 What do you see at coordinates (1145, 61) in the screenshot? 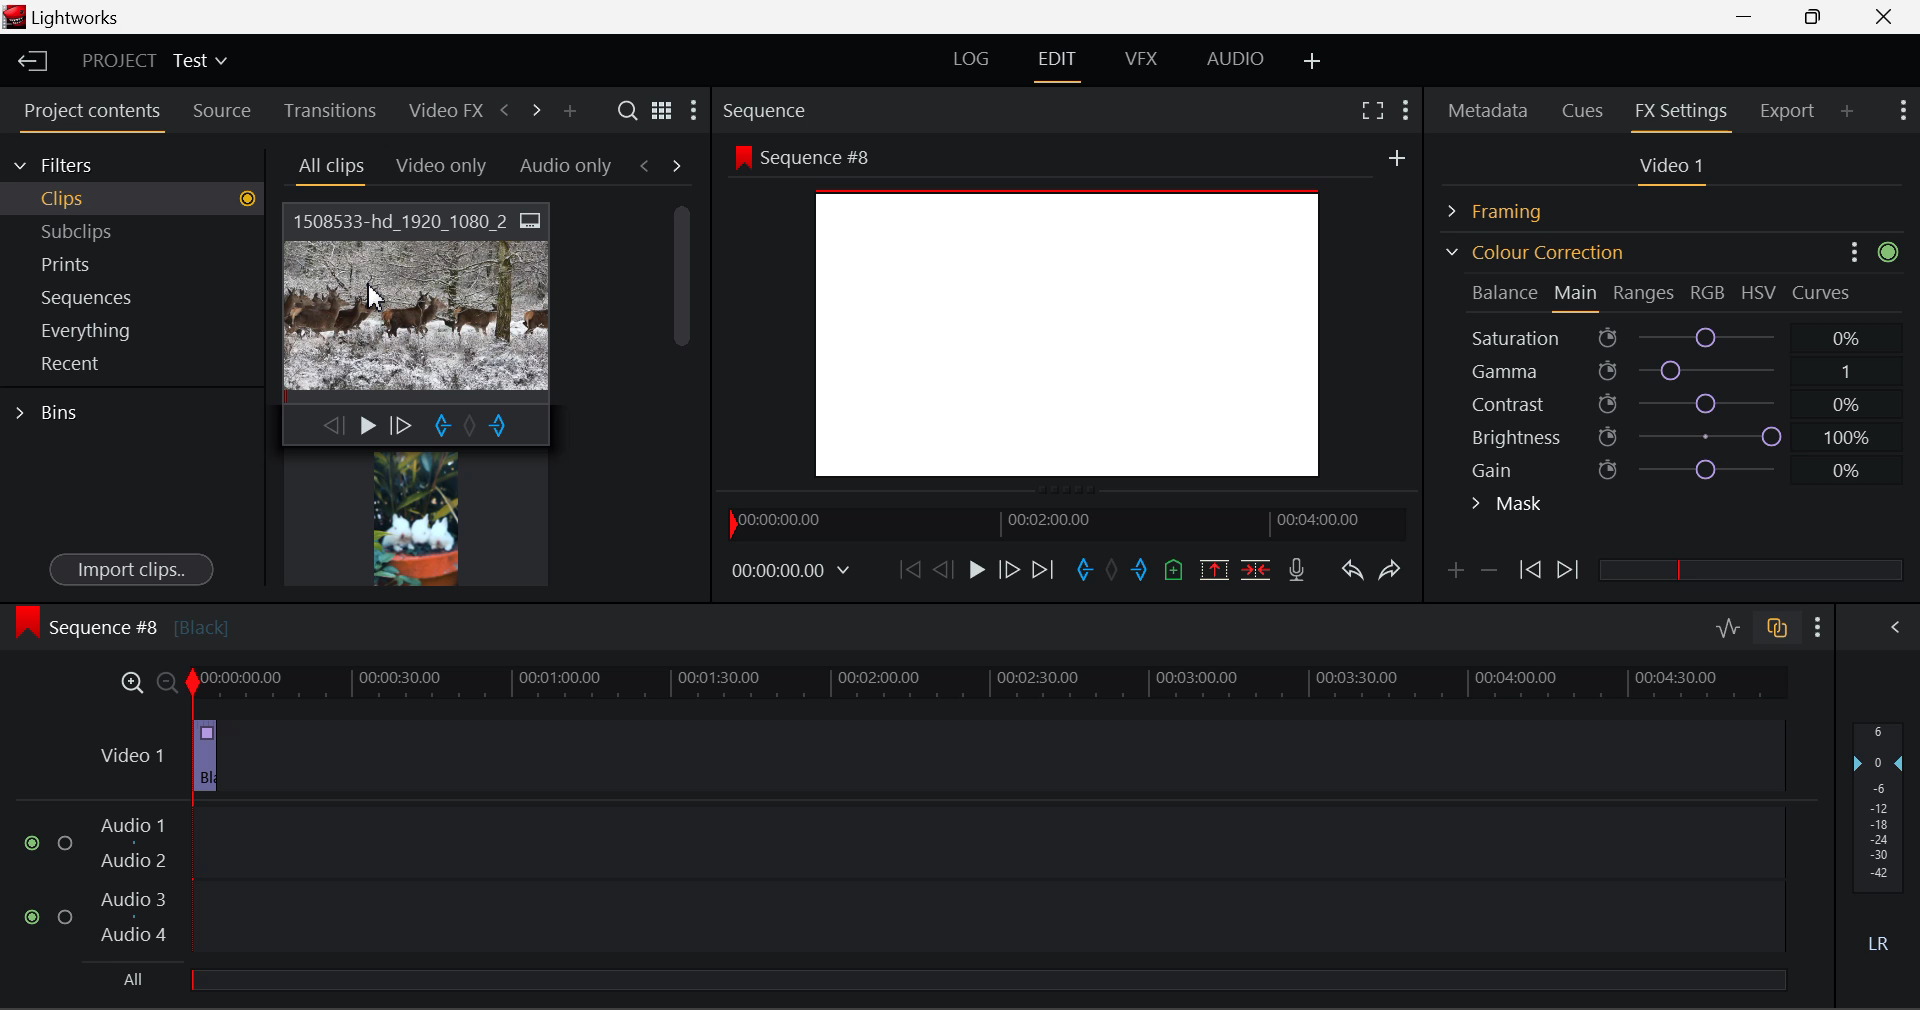
I see `VFX Layout` at bounding box center [1145, 61].